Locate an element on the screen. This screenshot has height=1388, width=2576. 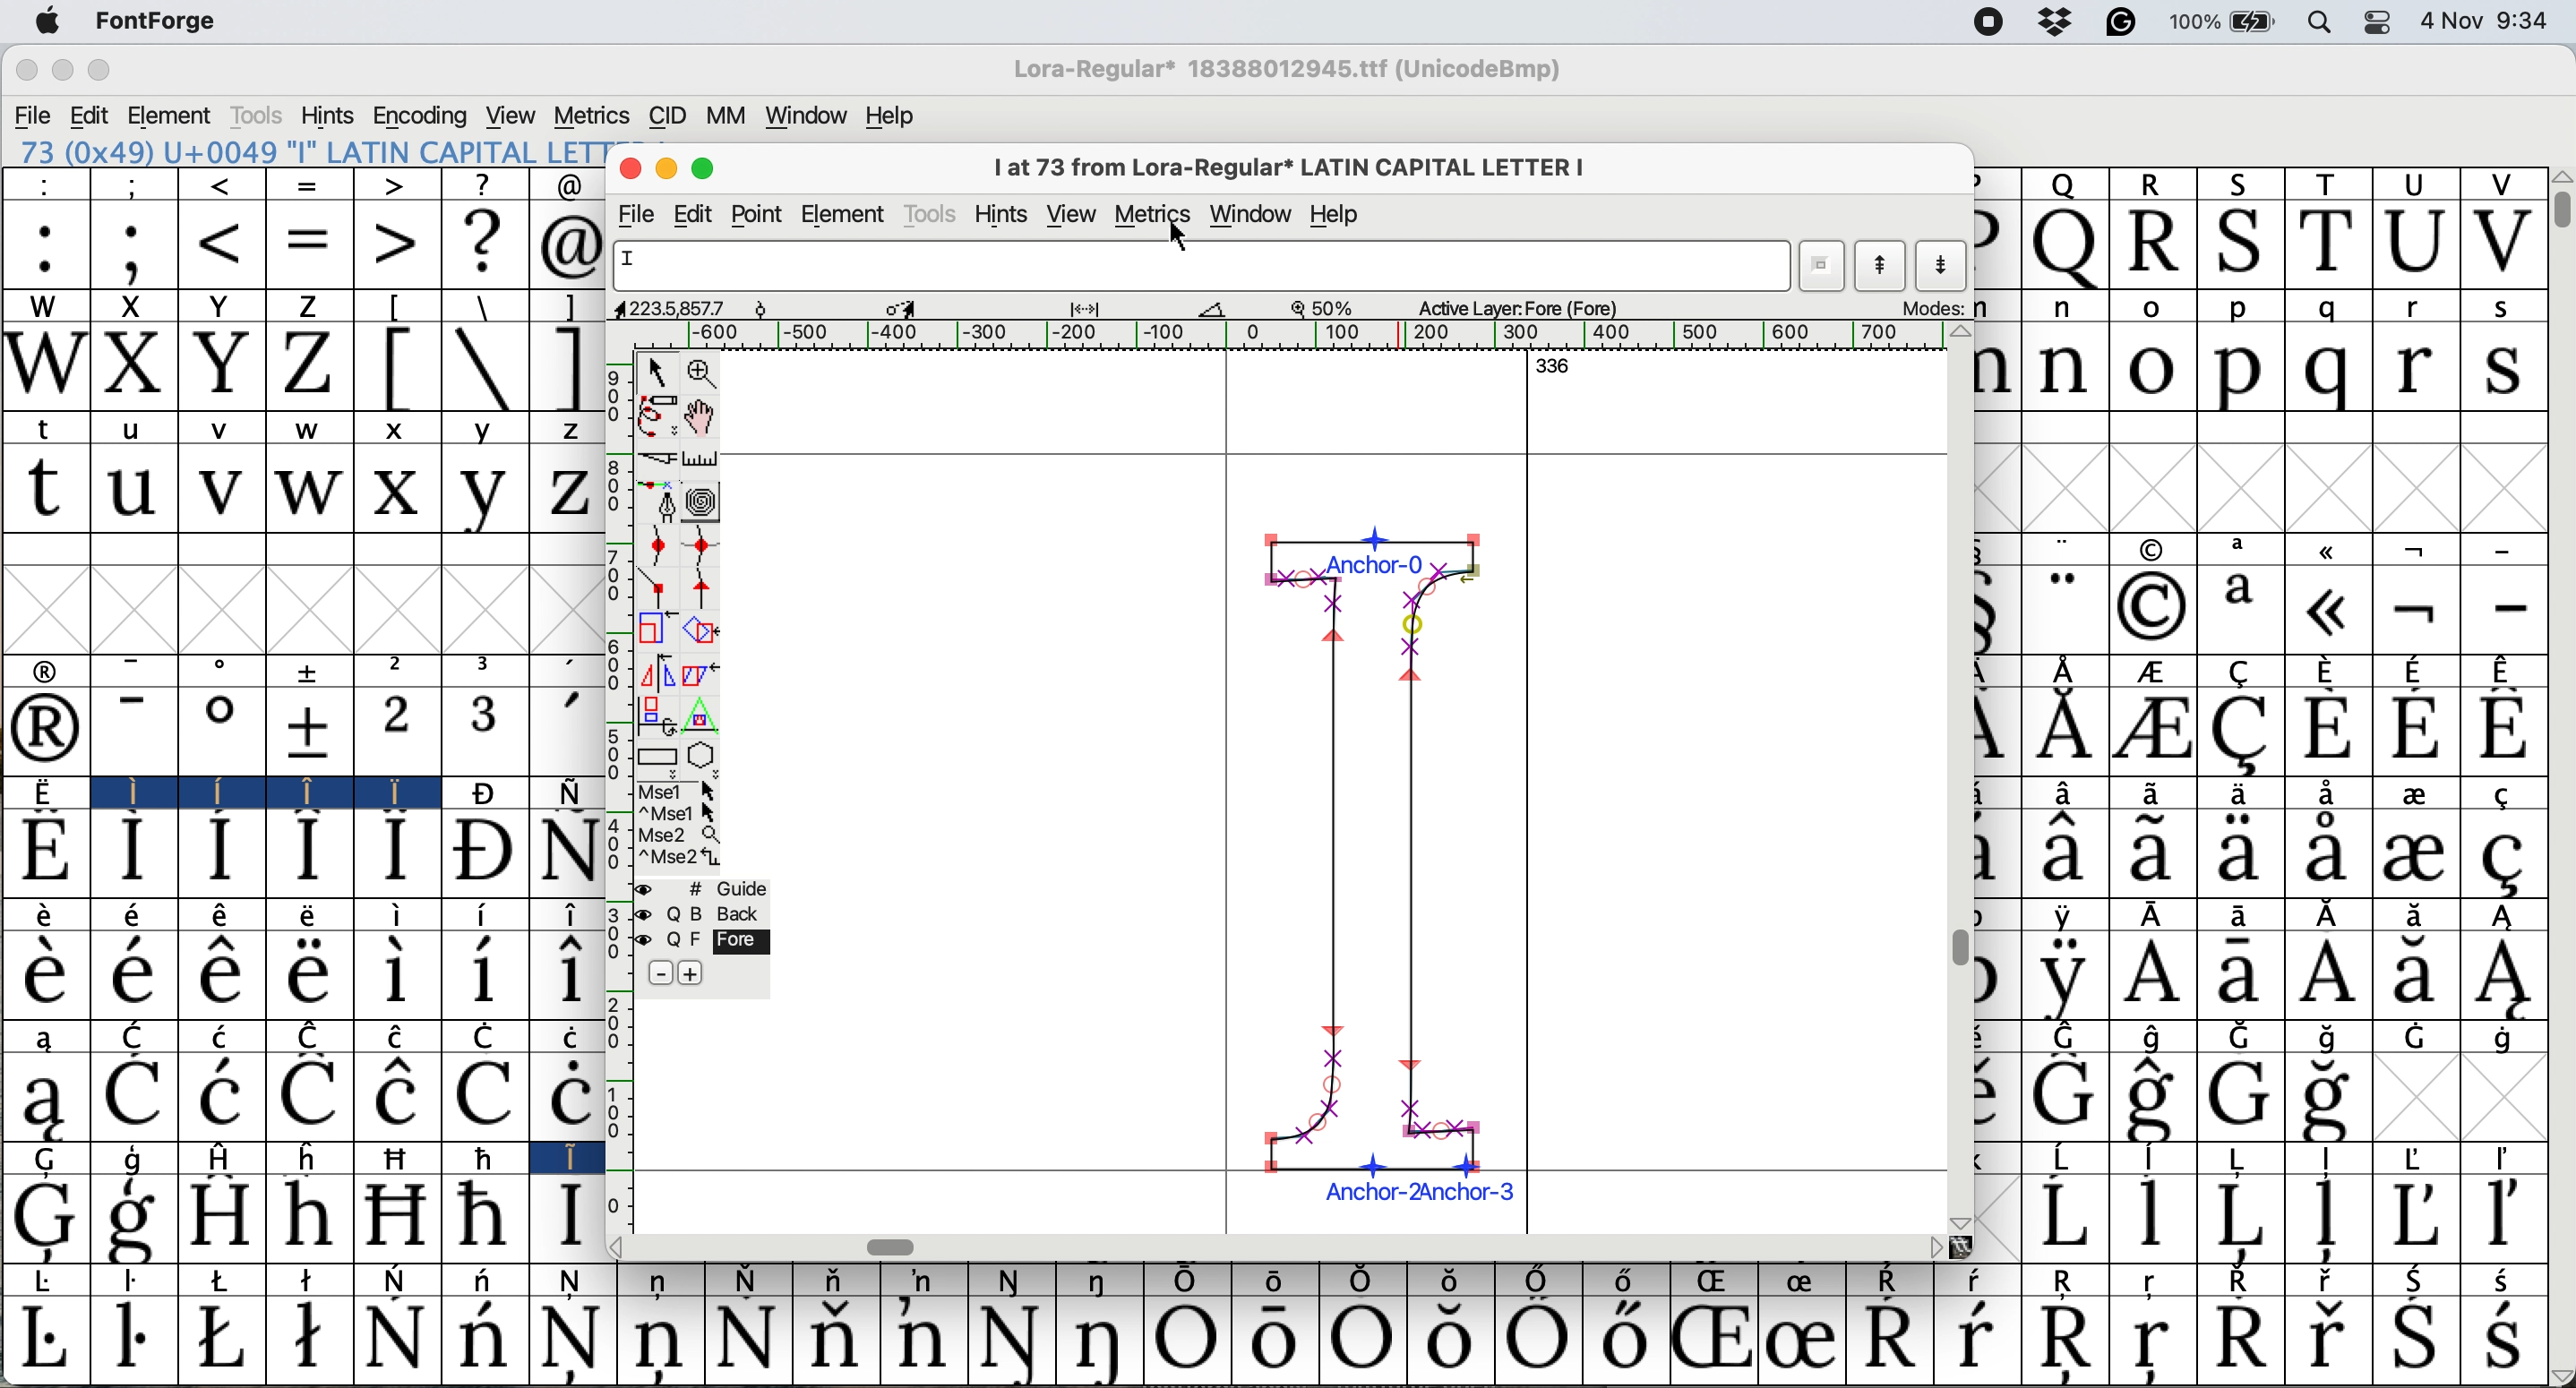
Symbol is located at coordinates (567, 851).